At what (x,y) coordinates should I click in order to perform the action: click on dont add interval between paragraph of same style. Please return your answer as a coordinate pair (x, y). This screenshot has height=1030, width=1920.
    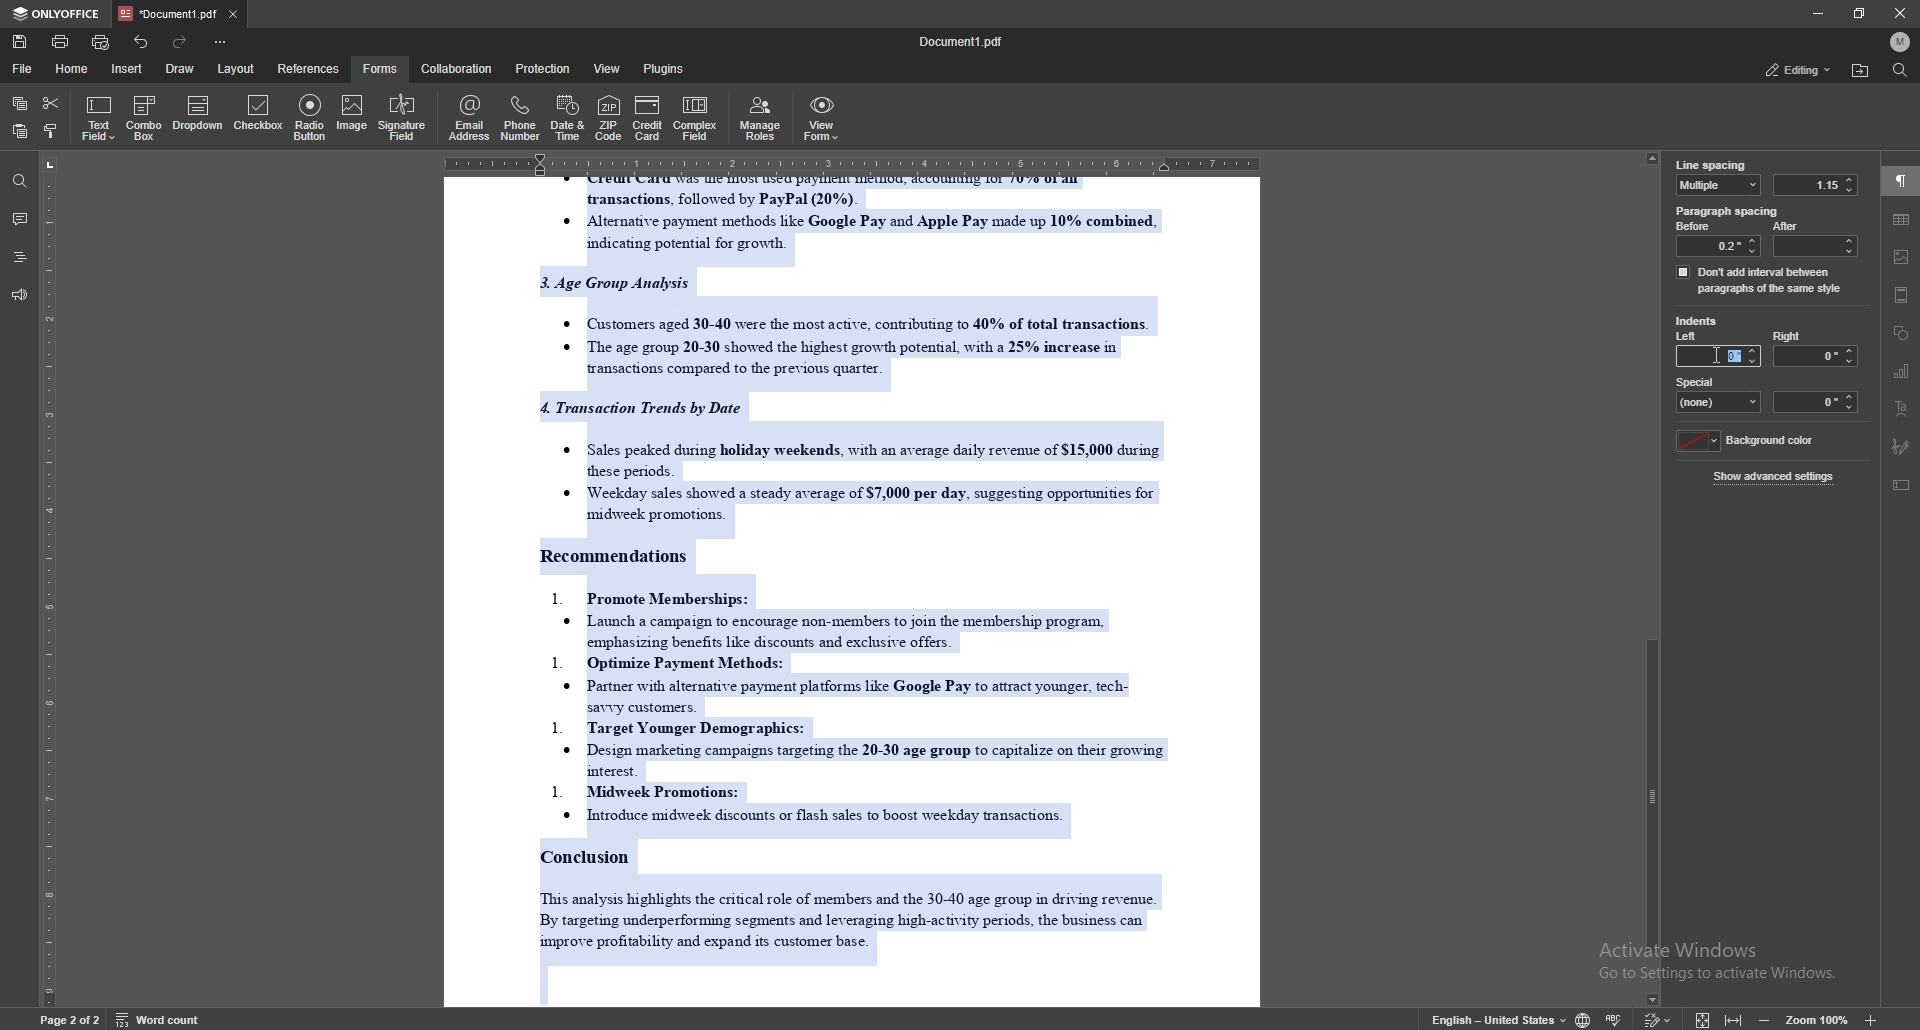
    Looking at the image, I should click on (1760, 279).